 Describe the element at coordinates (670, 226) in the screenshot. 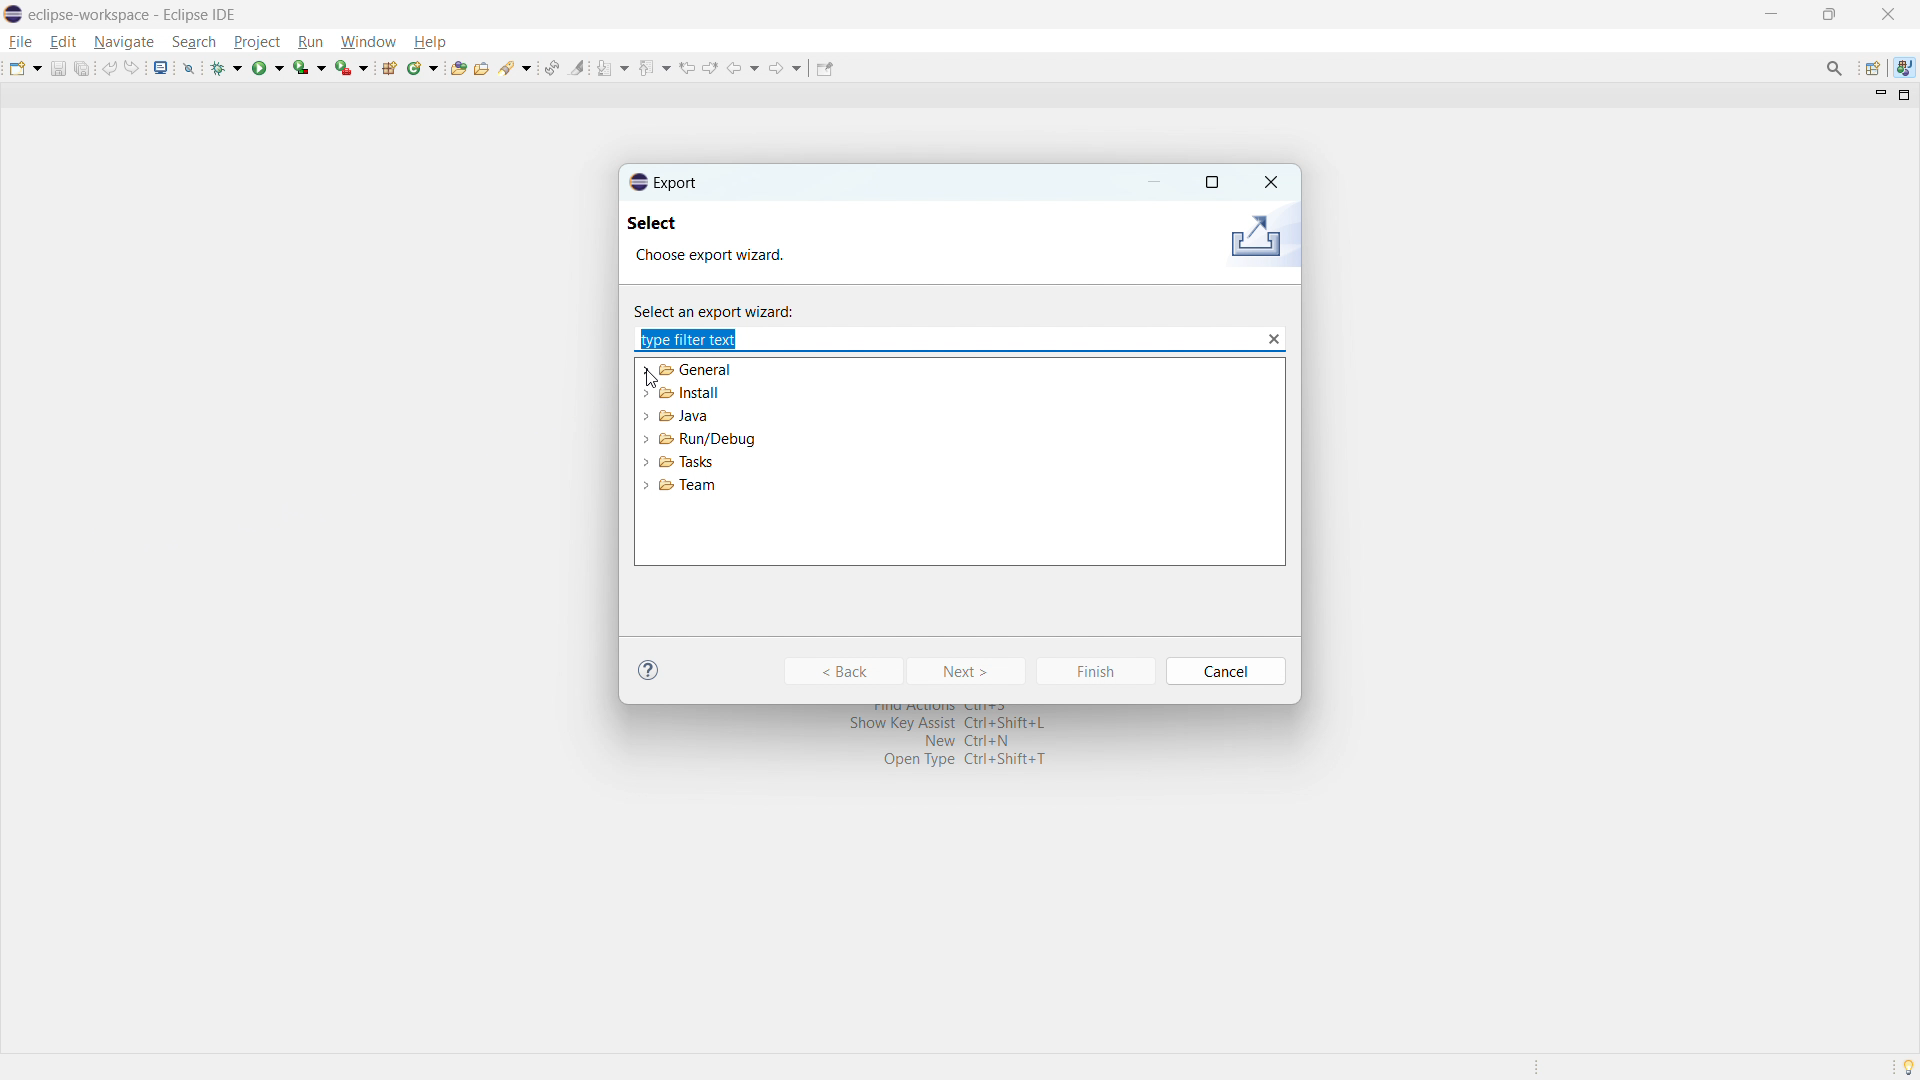

I see `Select` at that location.